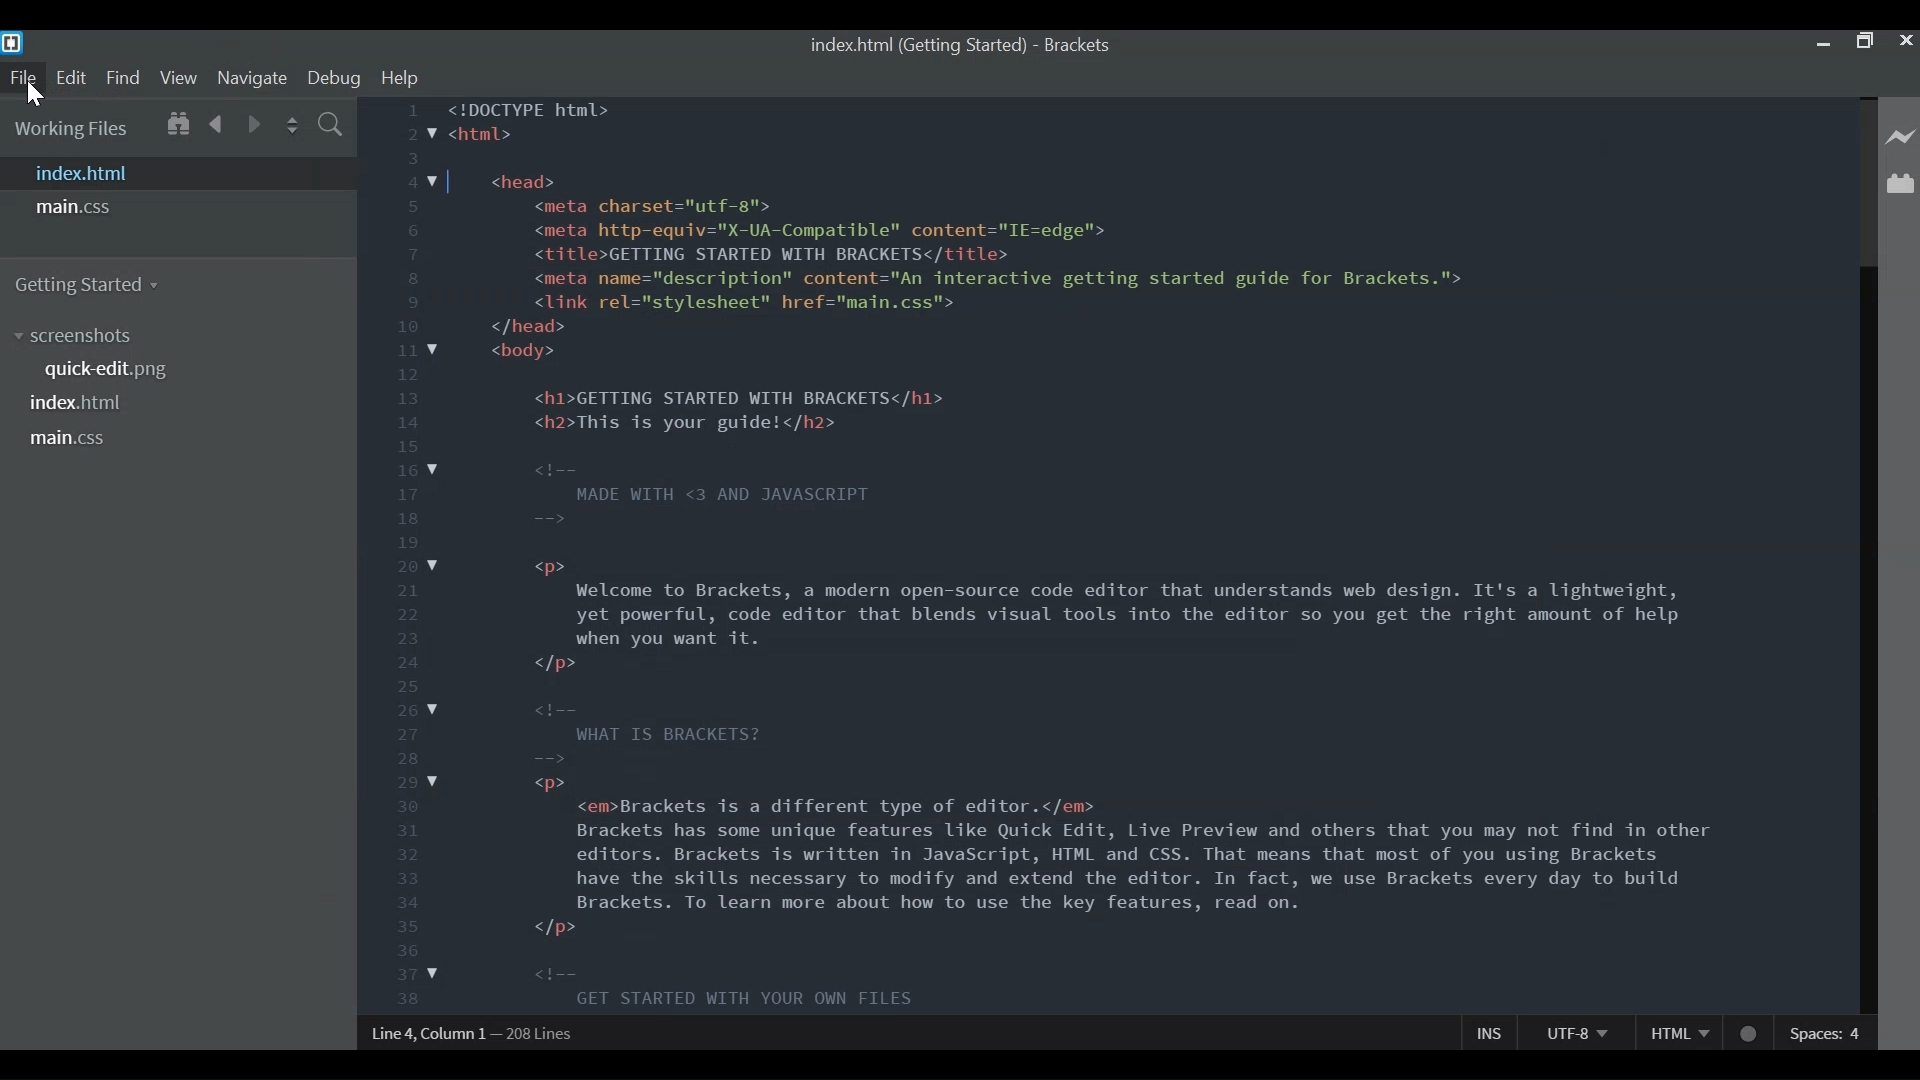 This screenshot has width=1920, height=1080. What do you see at coordinates (109, 369) in the screenshot?
I see `quick-edit.png` at bounding box center [109, 369].